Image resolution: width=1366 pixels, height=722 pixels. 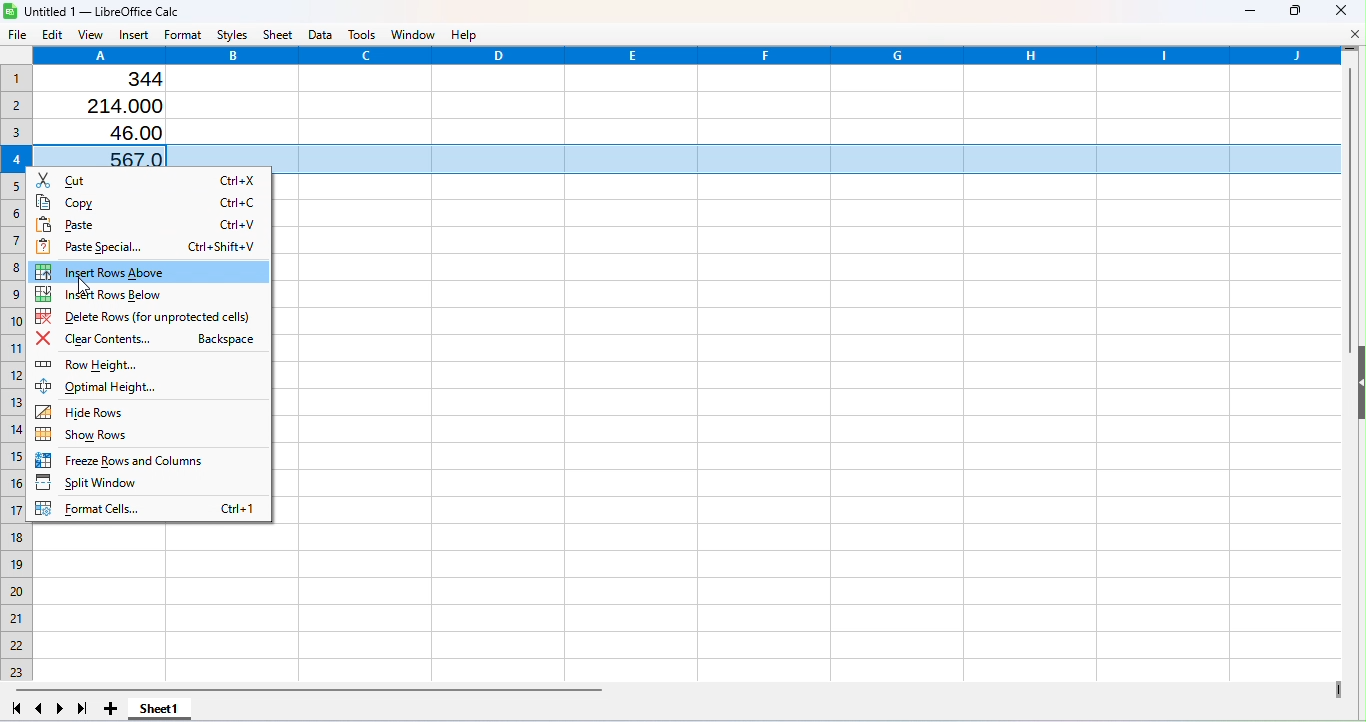 I want to click on Row height, so click(x=126, y=365).